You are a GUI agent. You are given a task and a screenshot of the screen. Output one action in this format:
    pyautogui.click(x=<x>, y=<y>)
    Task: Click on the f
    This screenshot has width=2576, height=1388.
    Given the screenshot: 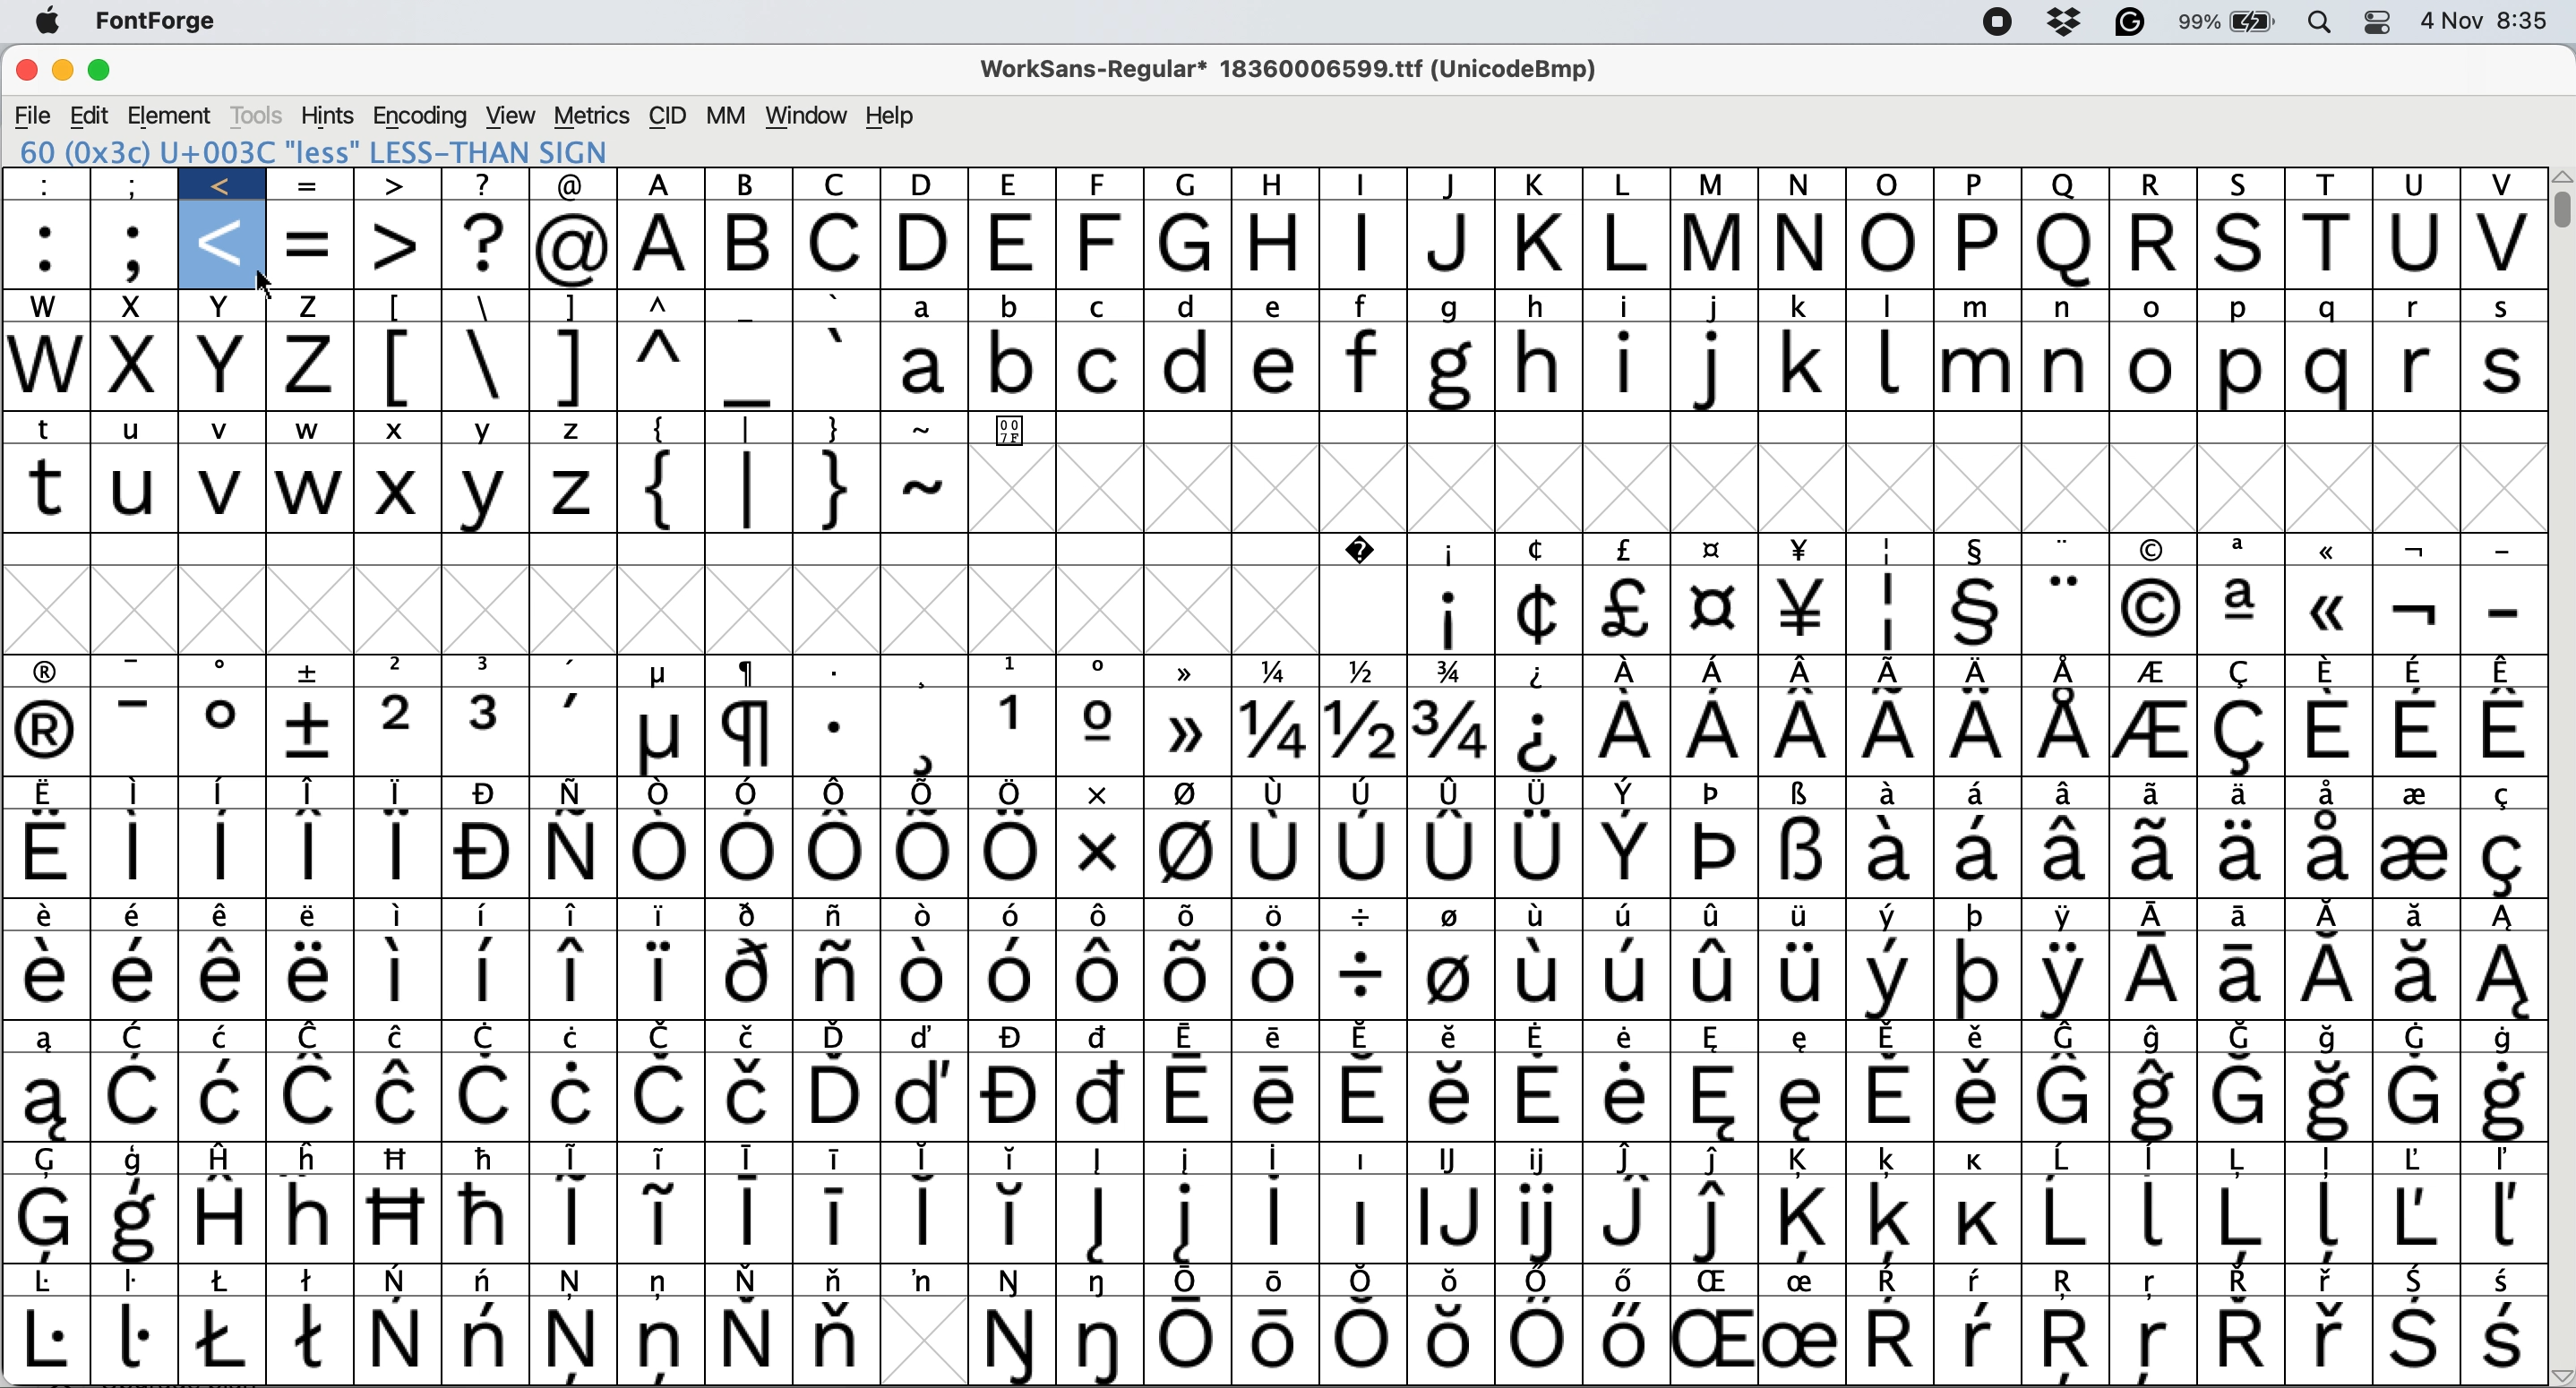 What is the action you would take?
    pyautogui.click(x=1102, y=247)
    